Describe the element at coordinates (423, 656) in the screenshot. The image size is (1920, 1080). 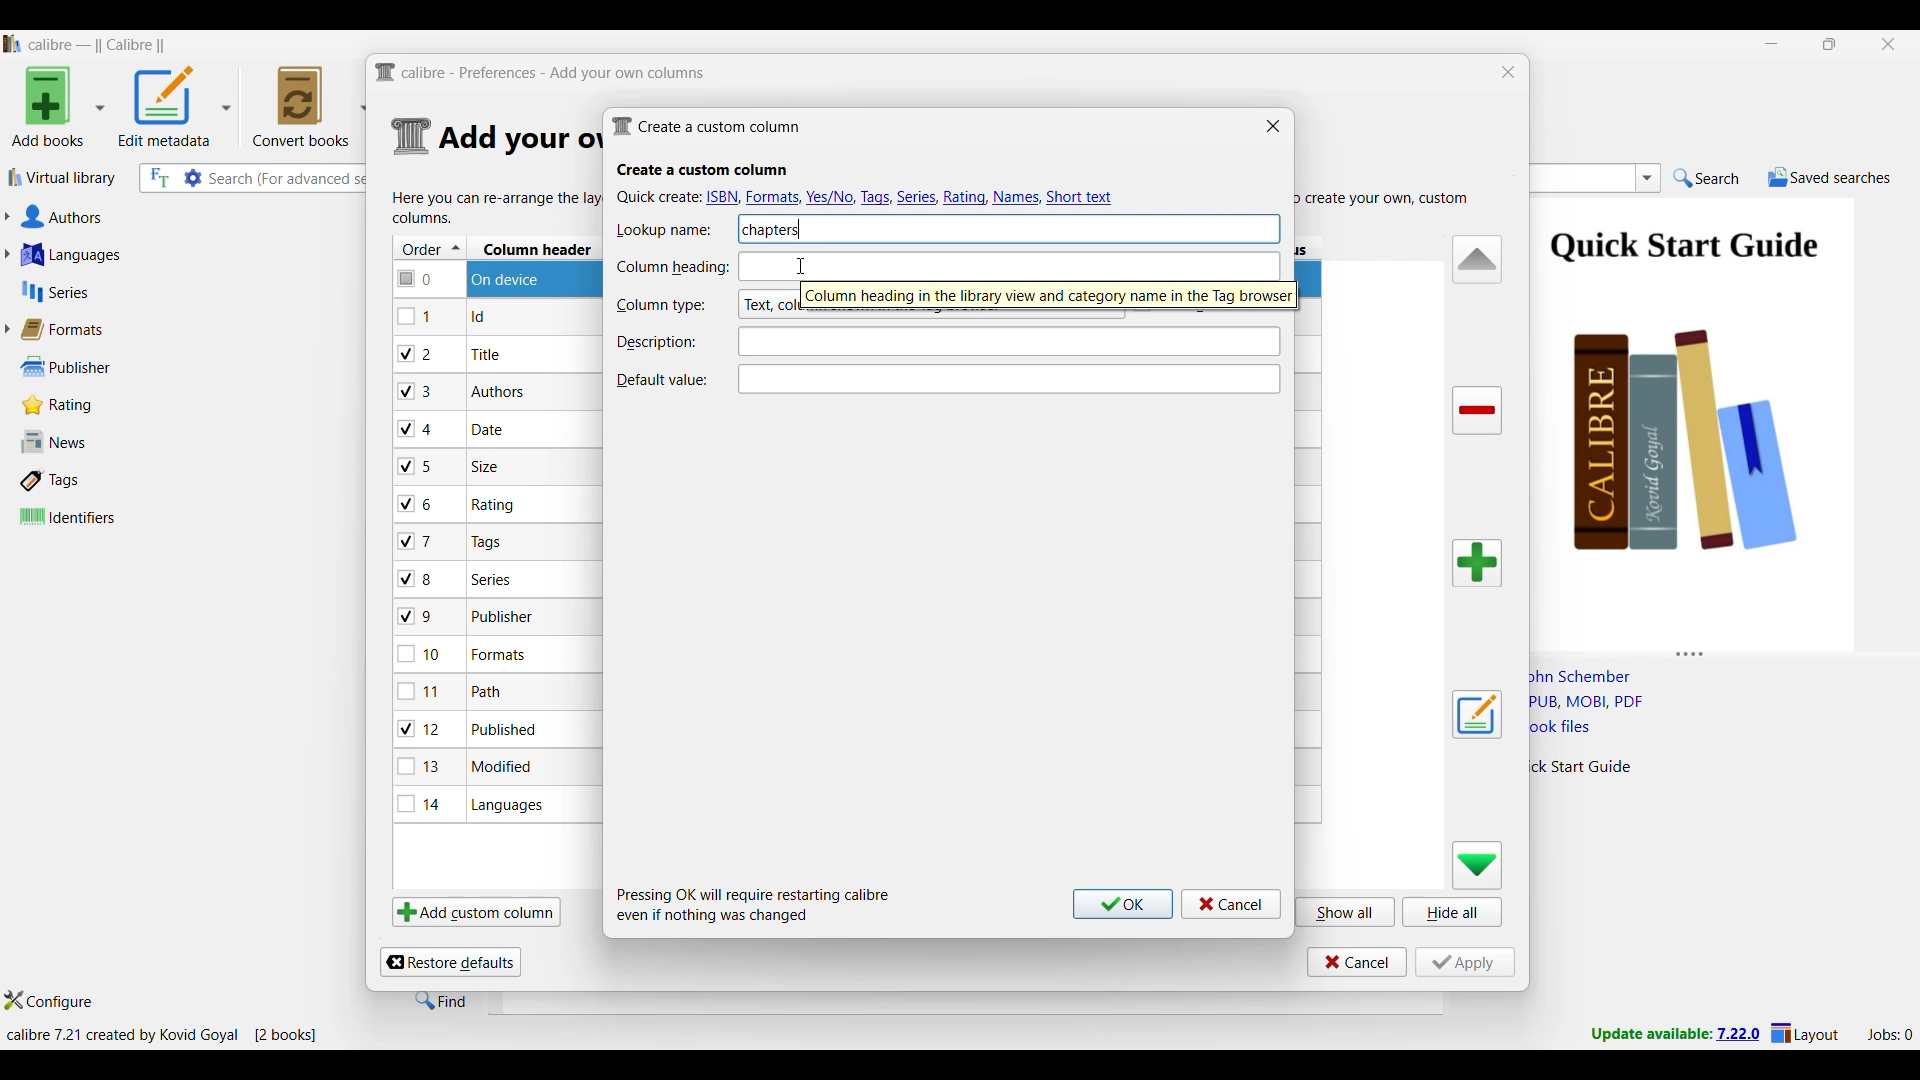
I see `checkbox - 10` at that location.